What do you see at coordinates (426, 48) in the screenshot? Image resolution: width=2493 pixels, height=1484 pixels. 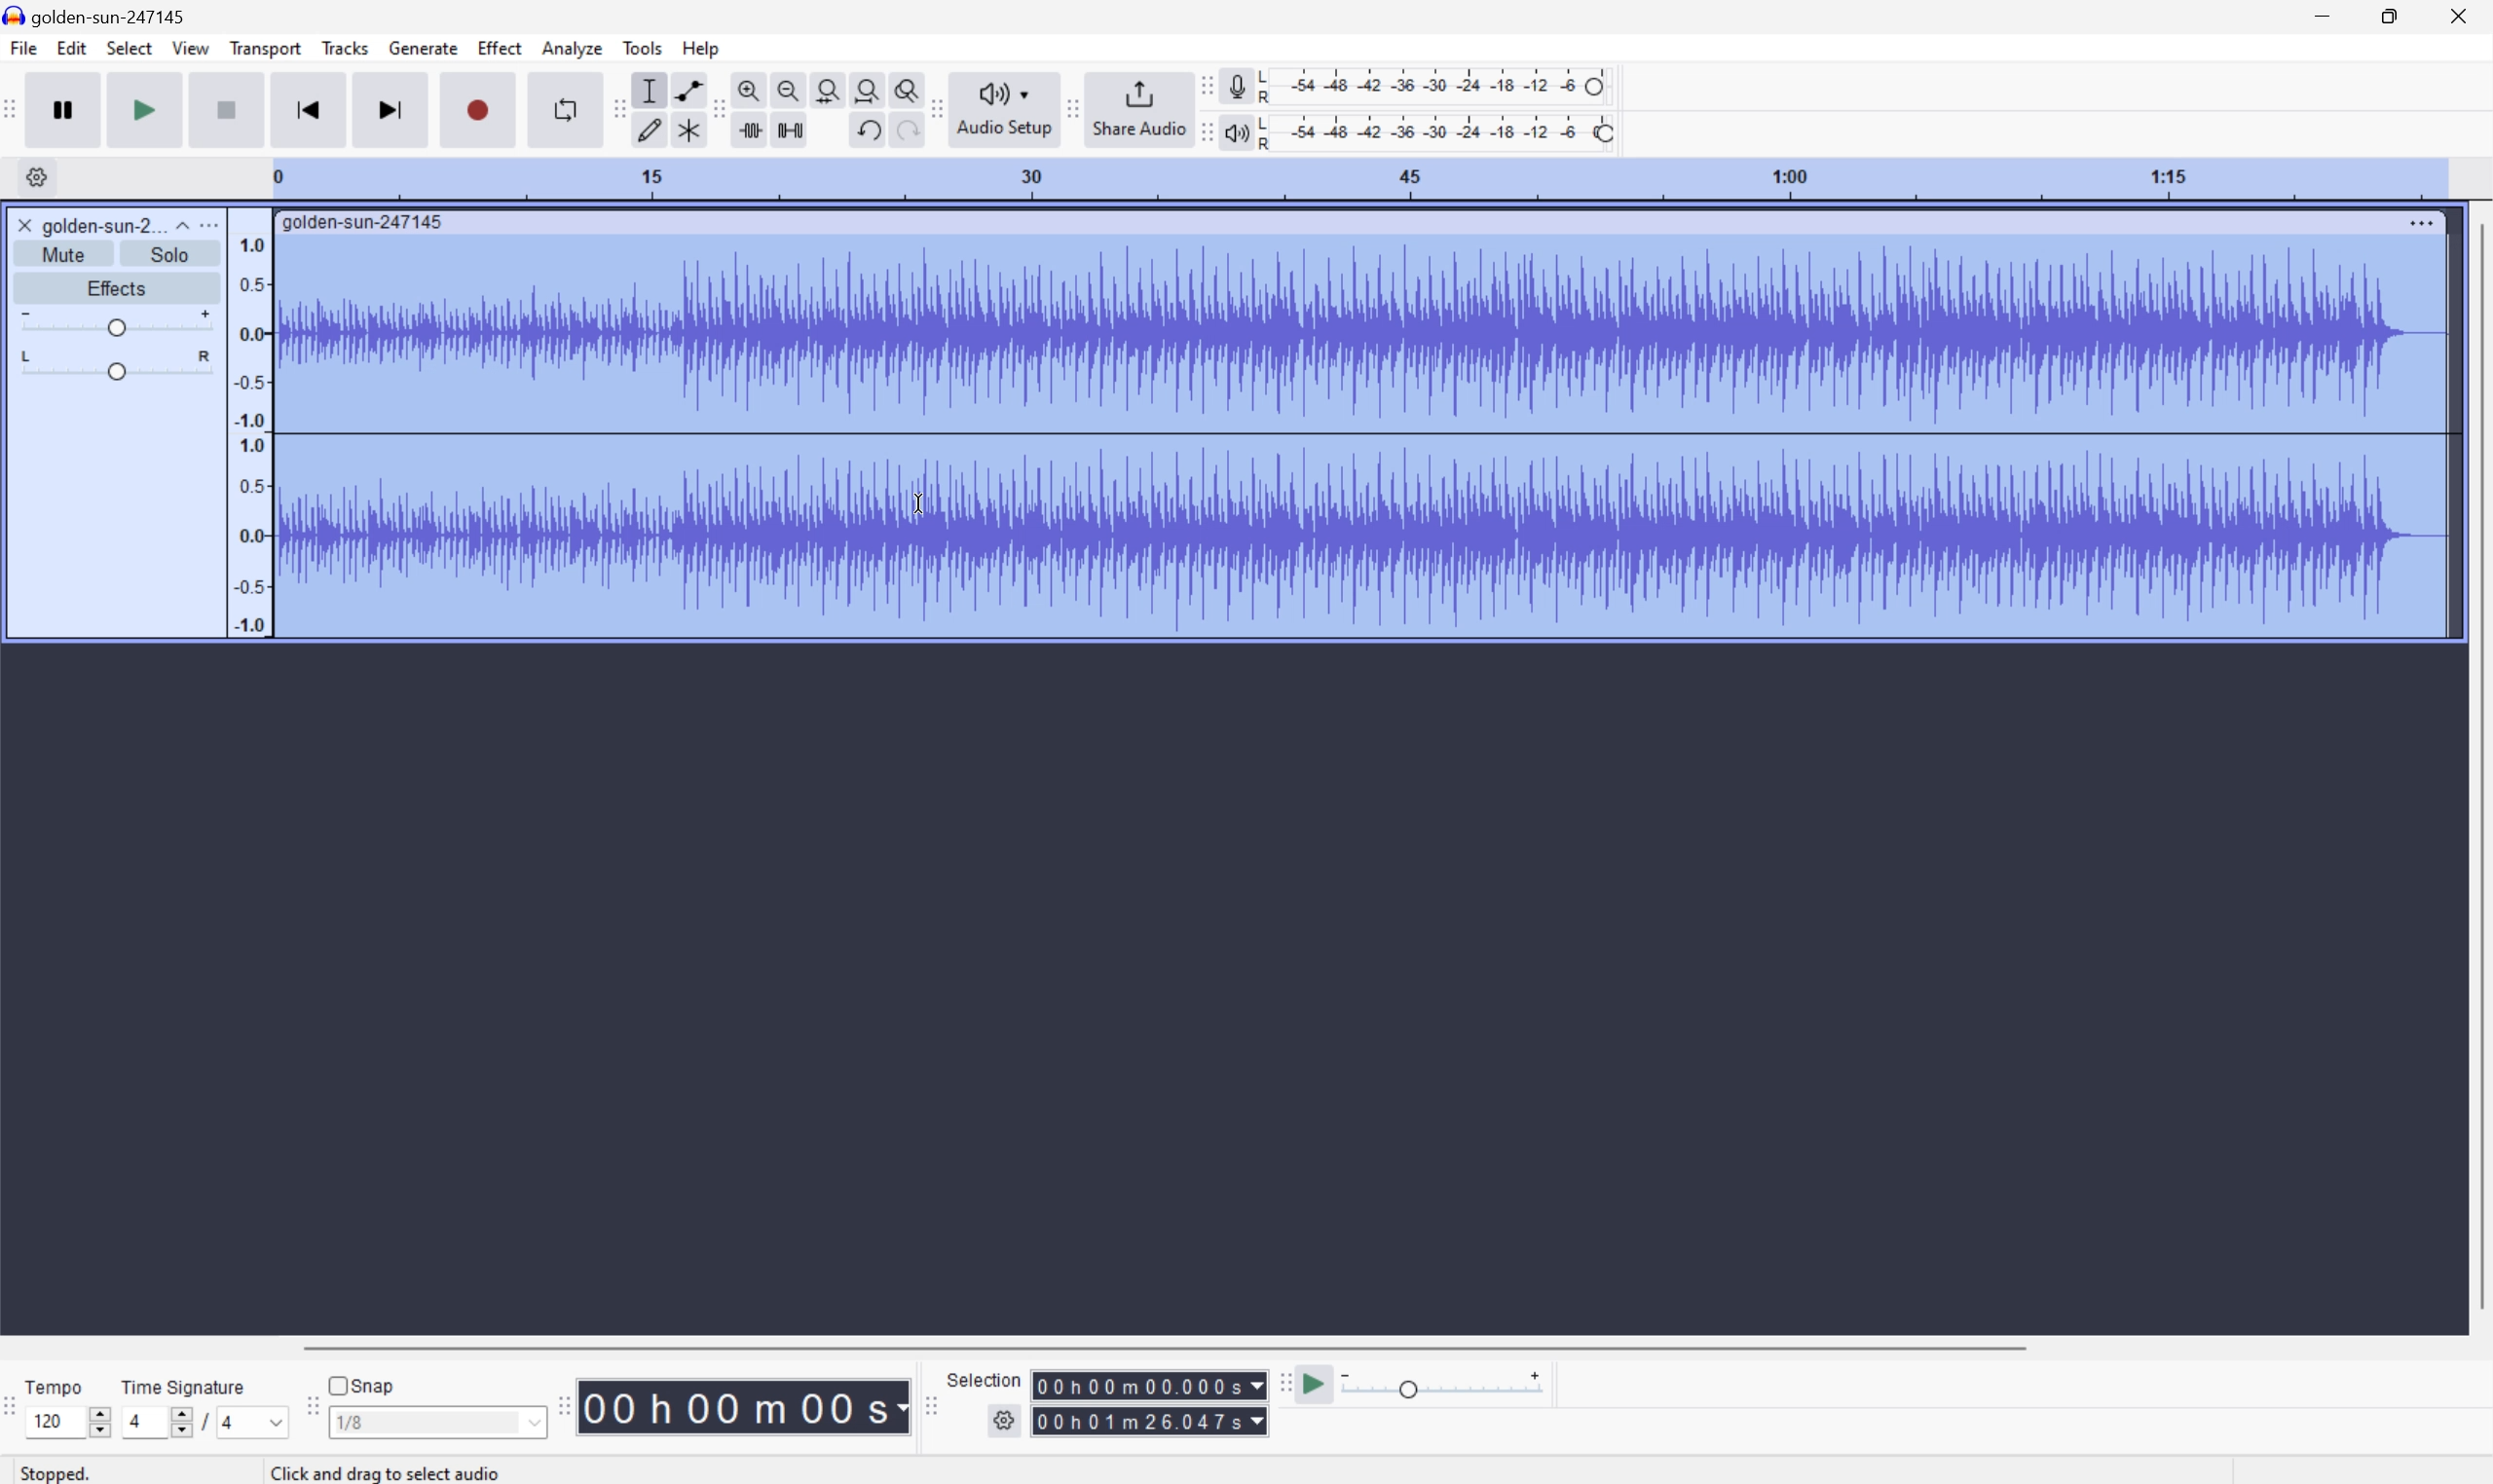 I see `Generate` at bounding box center [426, 48].